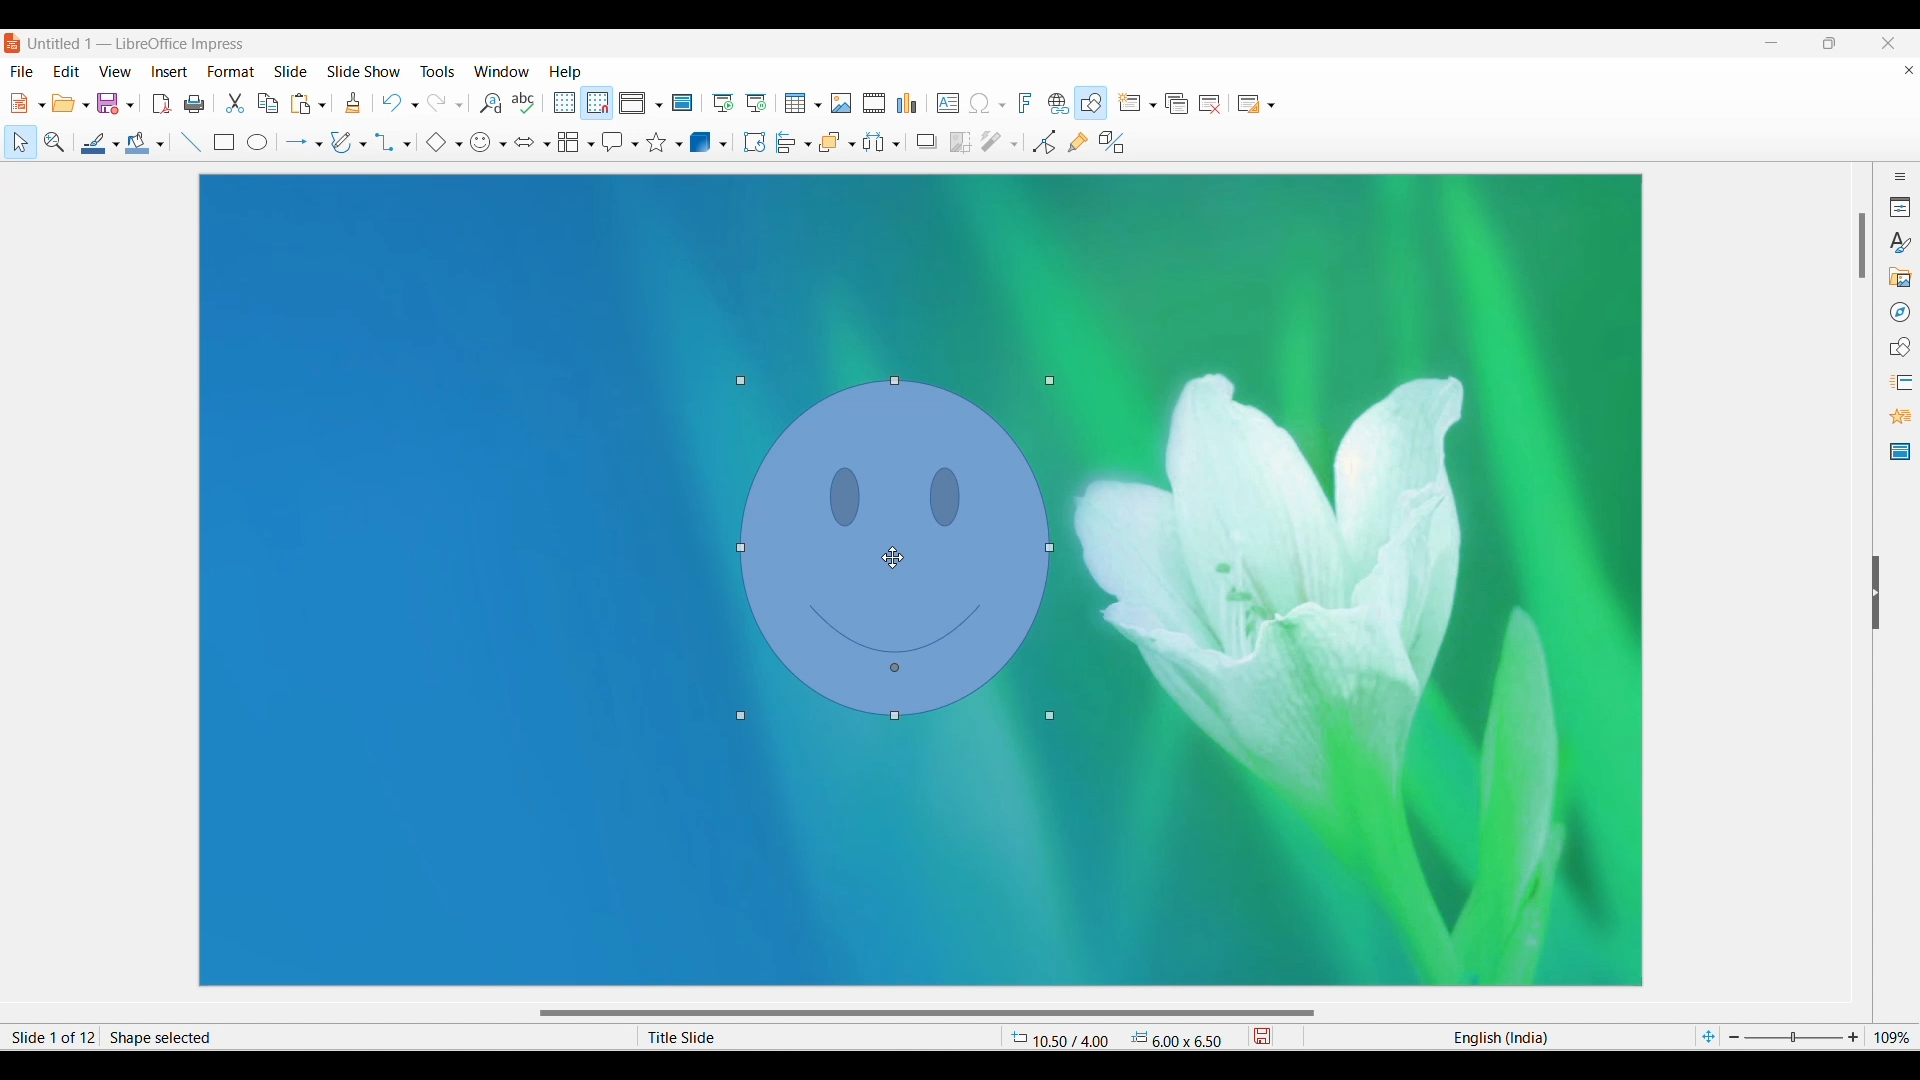  Describe the element at coordinates (875, 142) in the screenshot. I see `Selected objects to distribute option` at that location.